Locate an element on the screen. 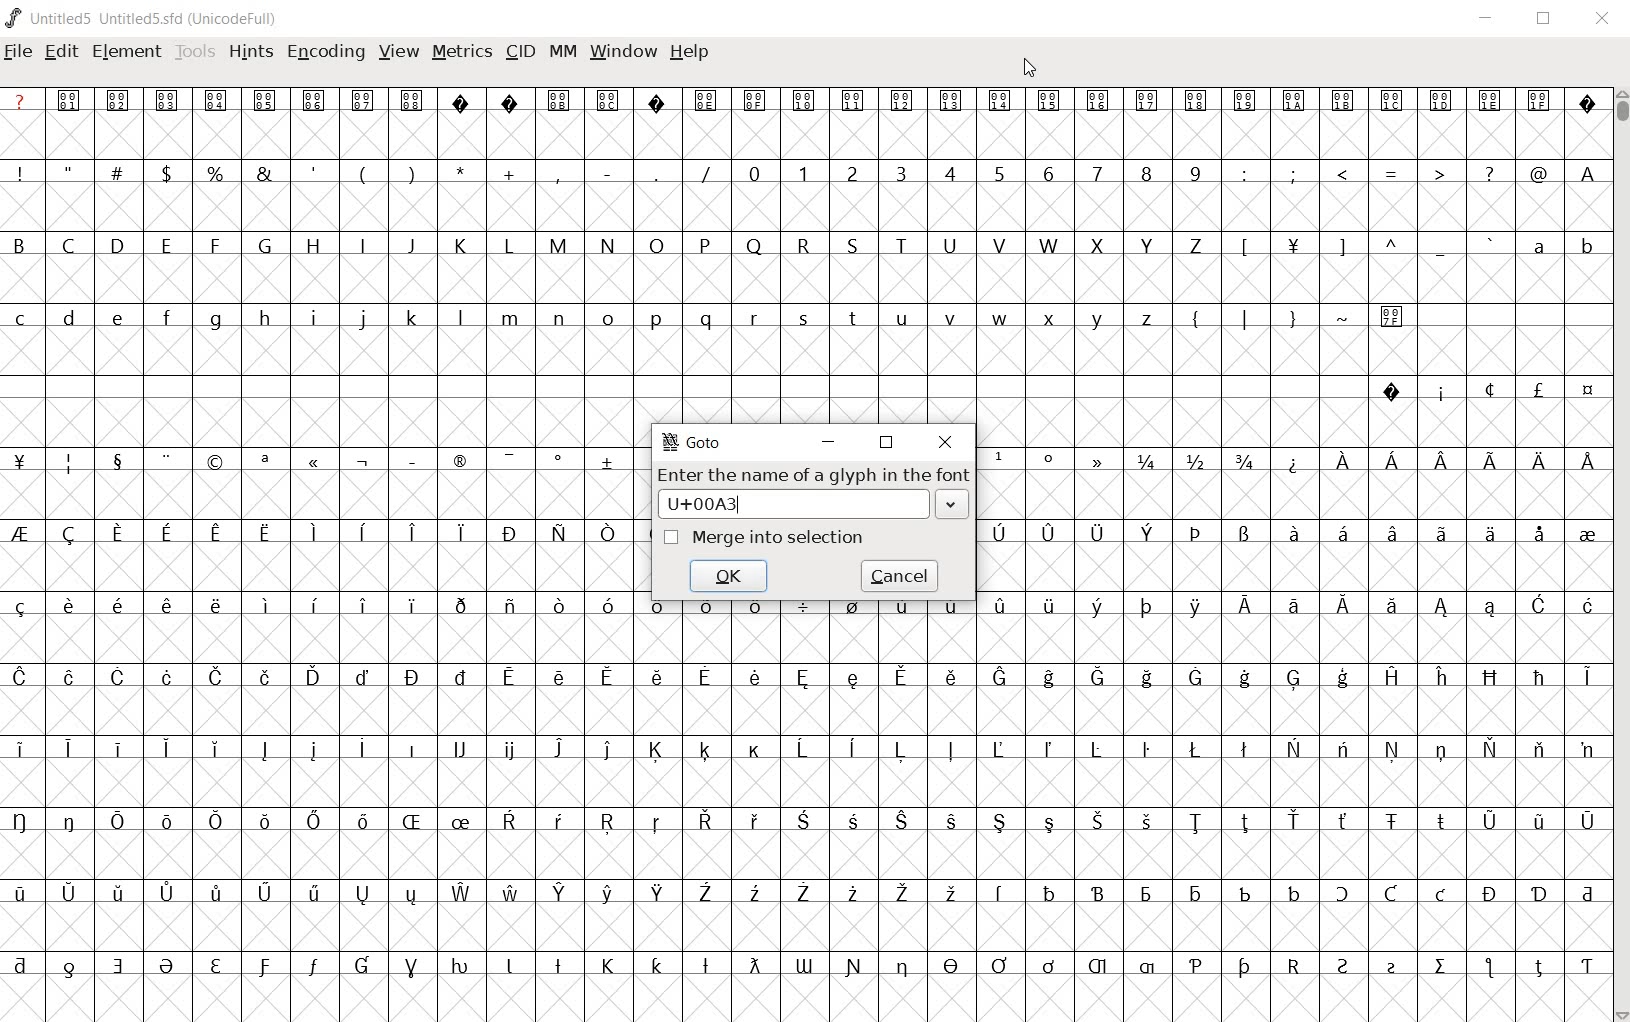  Symbol is located at coordinates (1586, 102).